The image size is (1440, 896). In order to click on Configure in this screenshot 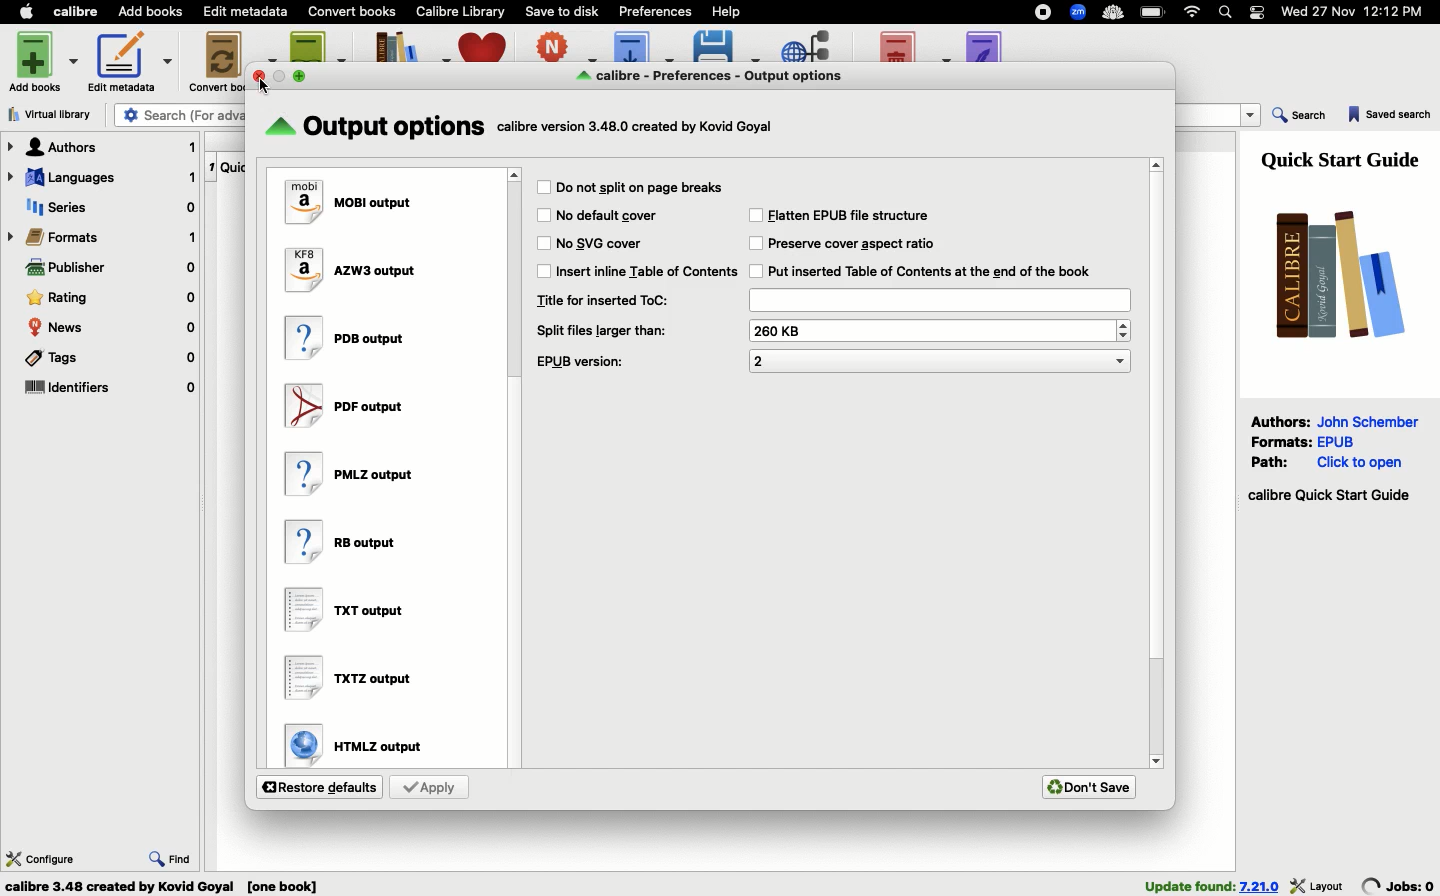, I will do `click(41, 857)`.